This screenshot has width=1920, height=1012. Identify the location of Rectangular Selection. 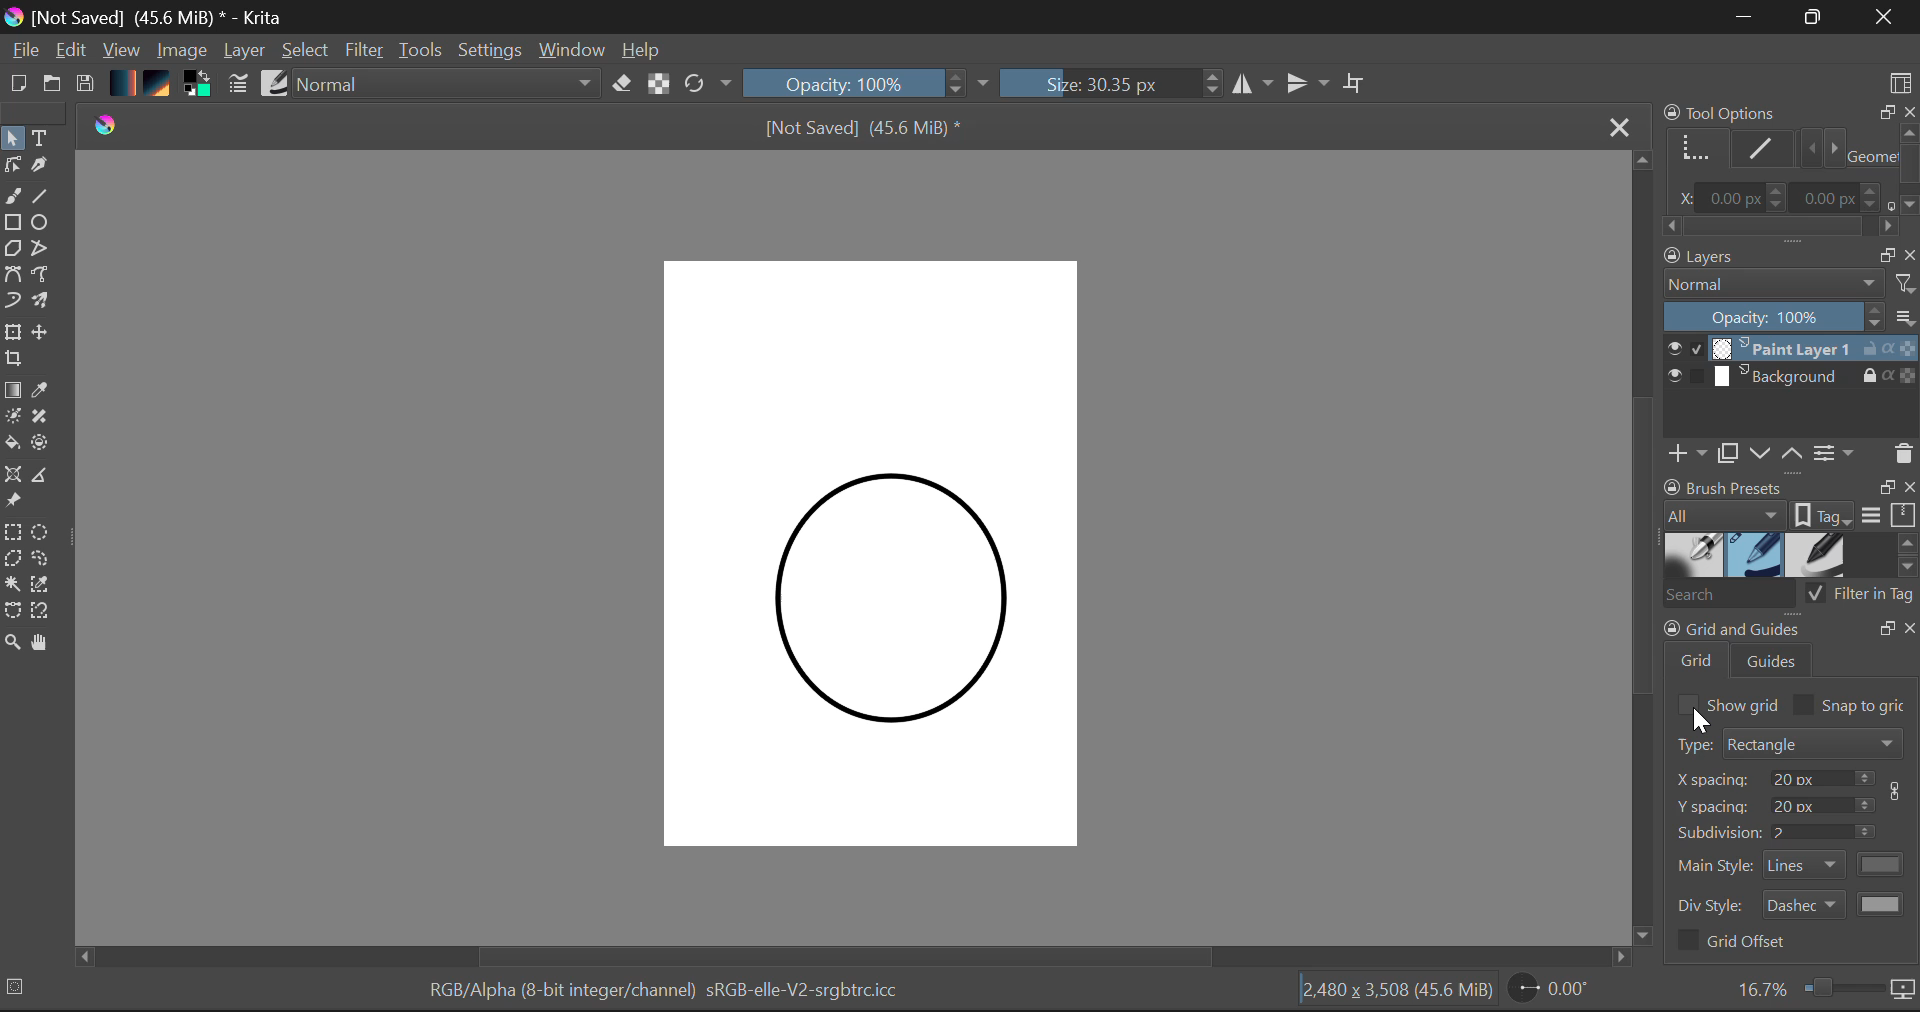
(14, 532).